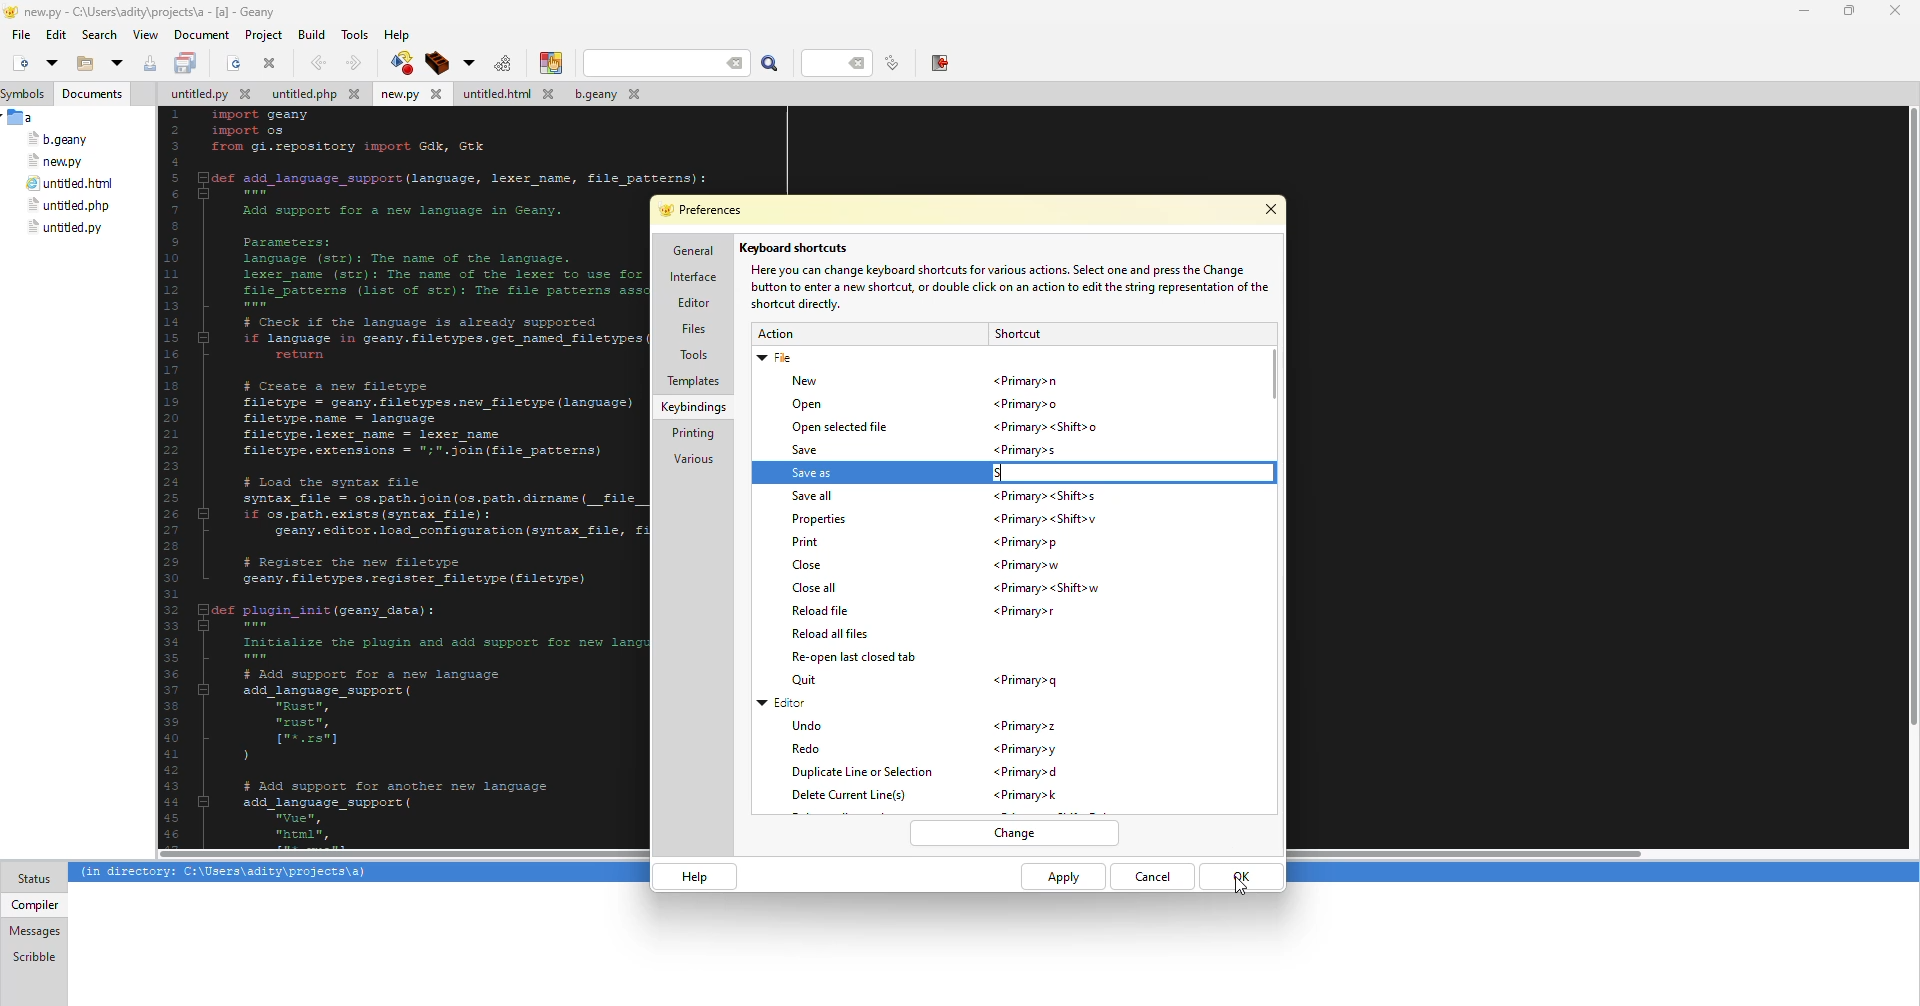 Image resolution: width=1920 pixels, height=1006 pixels. What do you see at coordinates (1060, 878) in the screenshot?
I see `apply` at bounding box center [1060, 878].